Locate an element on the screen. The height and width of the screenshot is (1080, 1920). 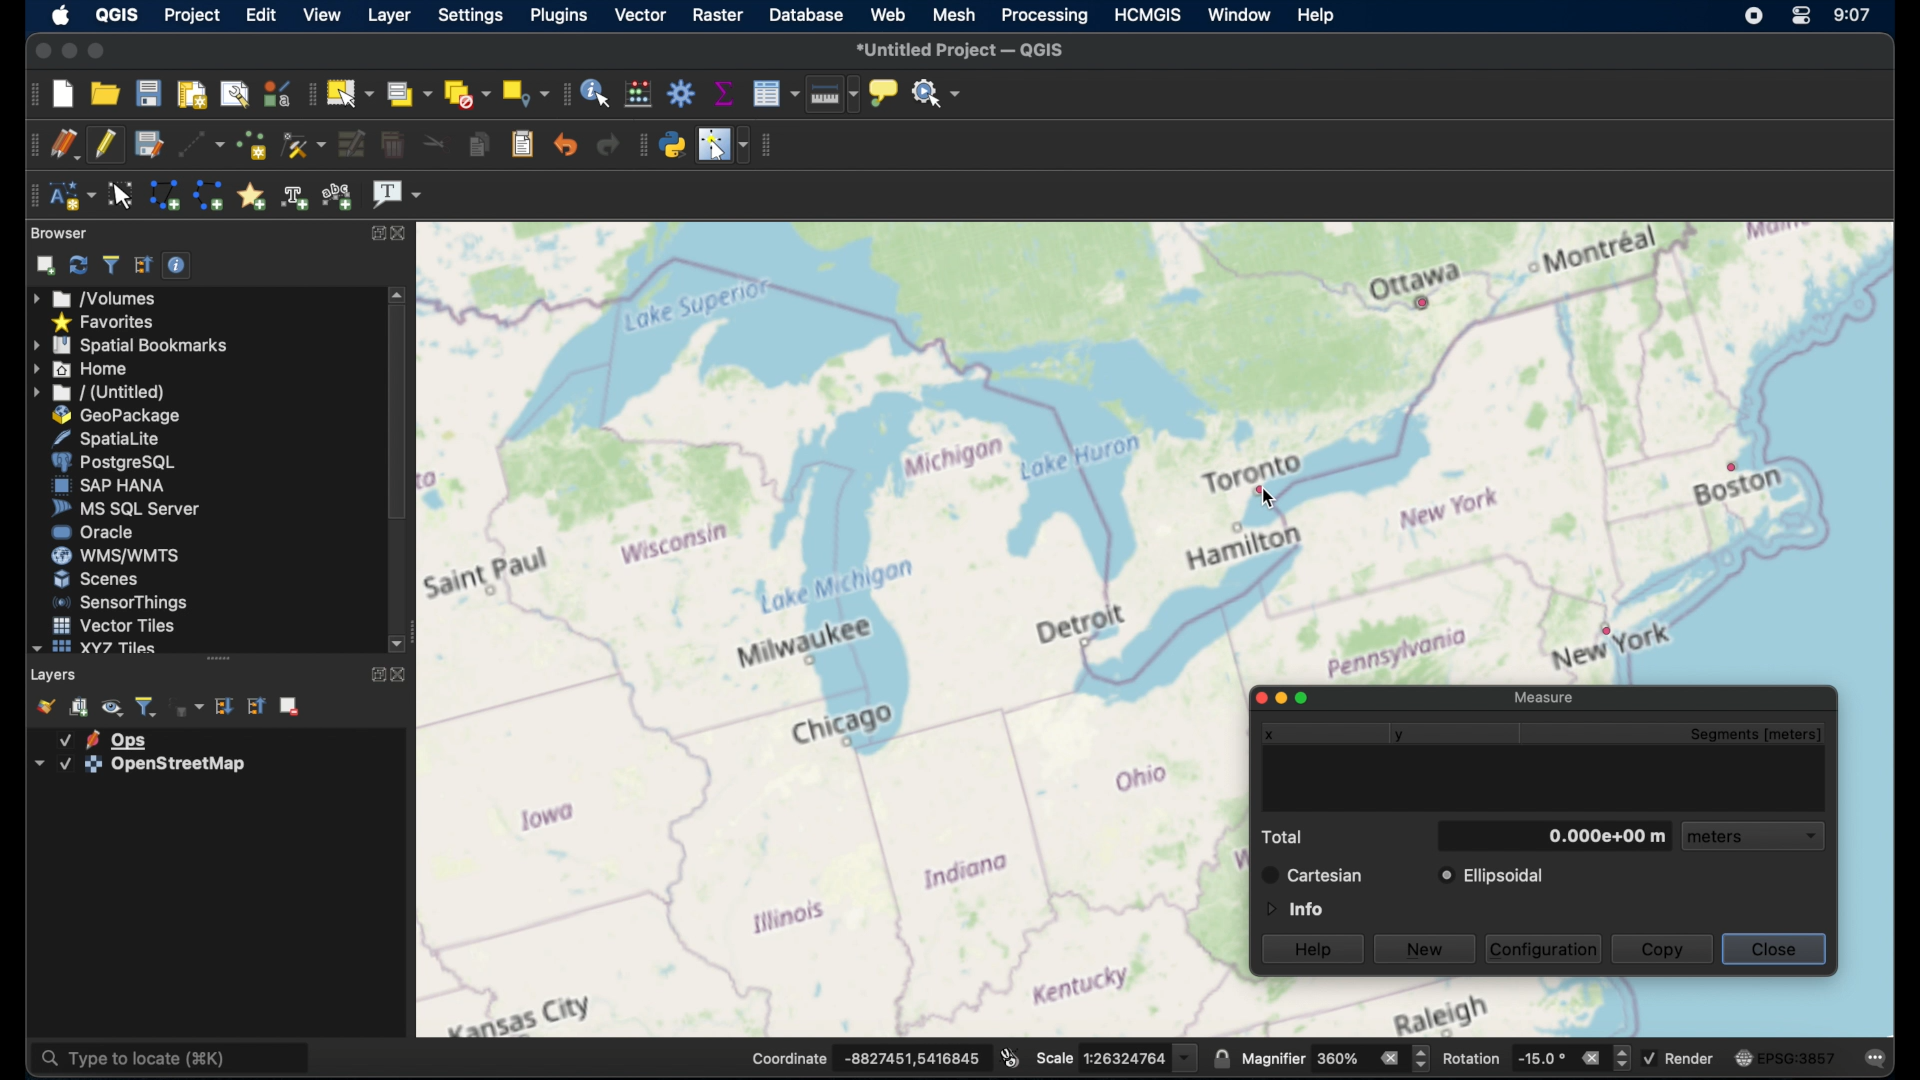
filter legend by expression is located at coordinates (188, 709).